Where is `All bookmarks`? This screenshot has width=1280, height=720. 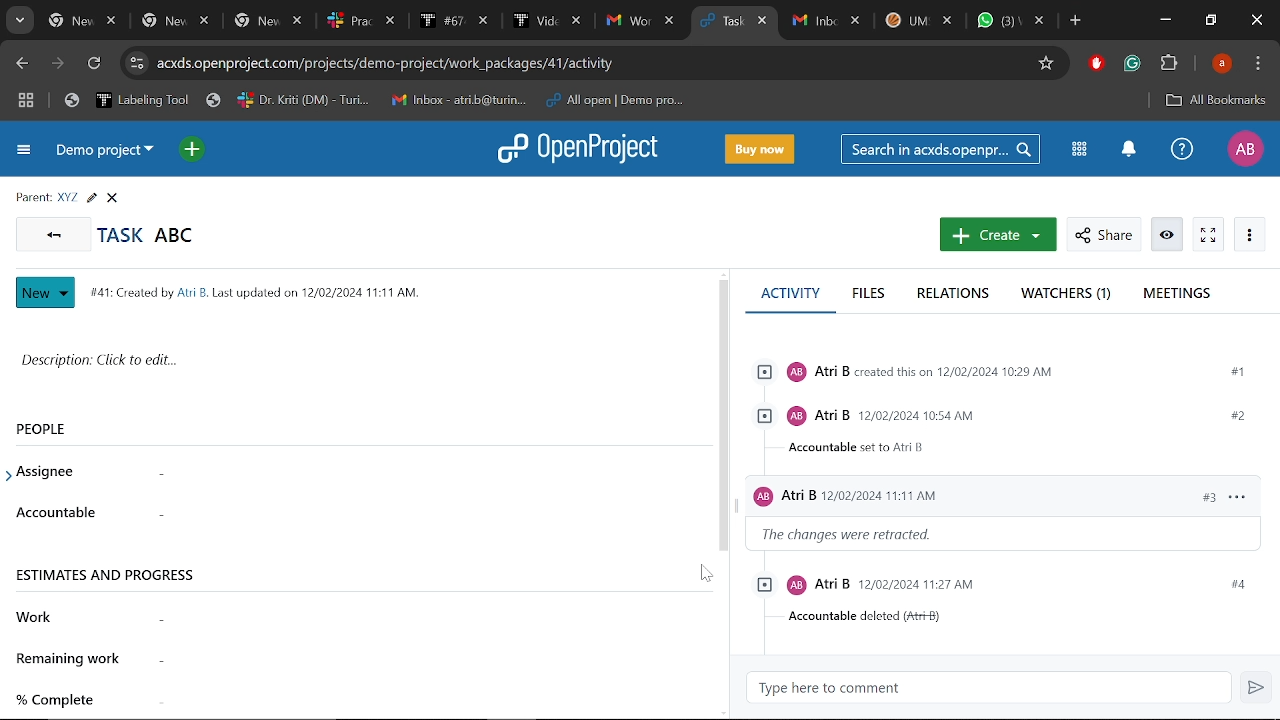 All bookmarks is located at coordinates (1212, 100).